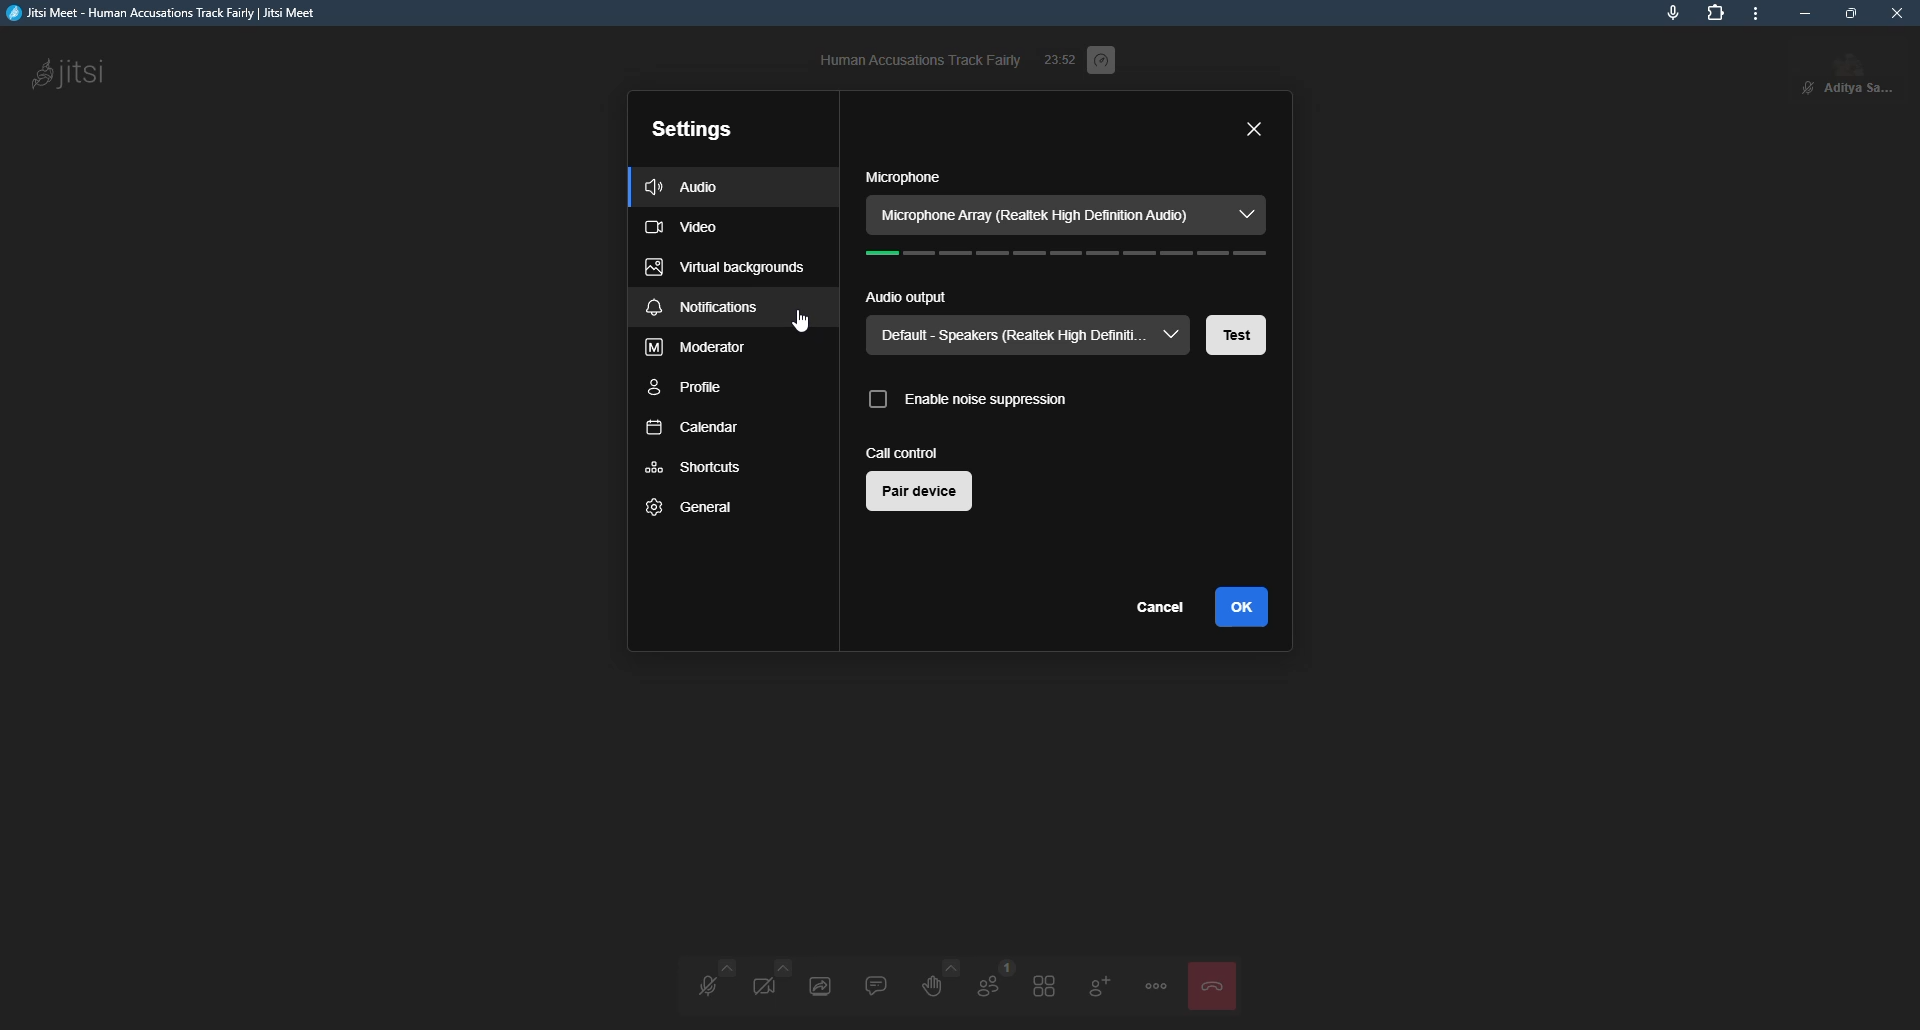  Describe the element at coordinates (934, 982) in the screenshot. I see `raise hand` at that location.